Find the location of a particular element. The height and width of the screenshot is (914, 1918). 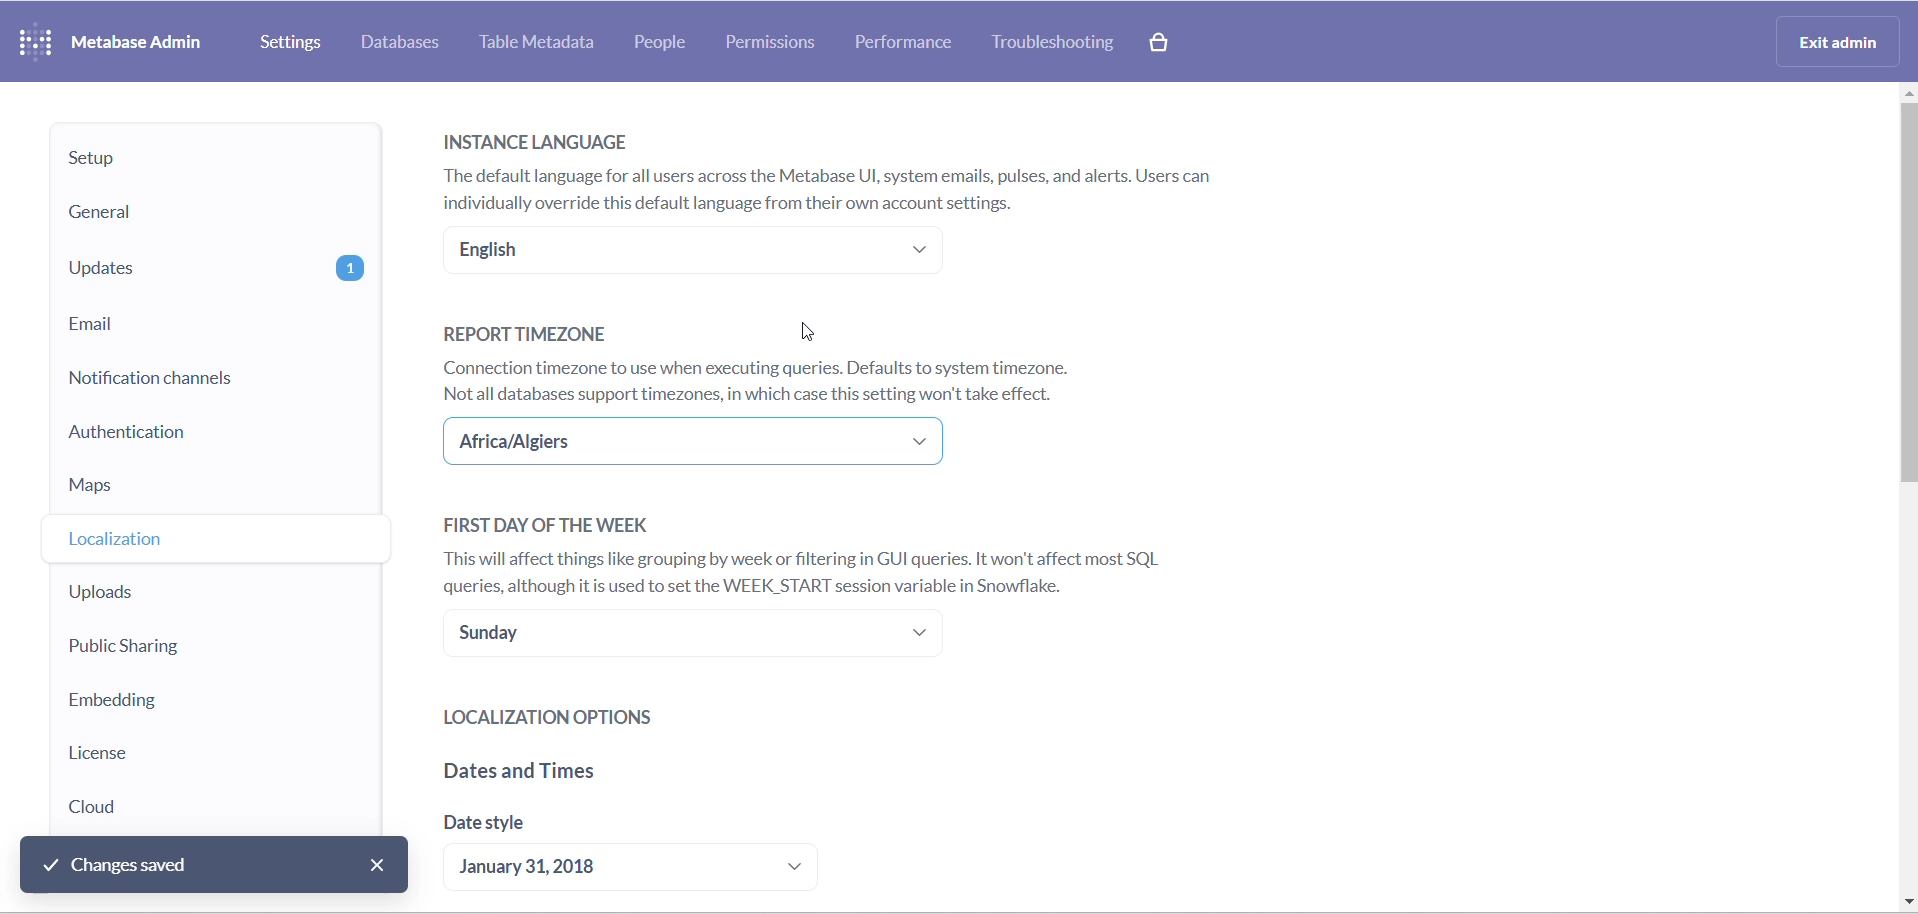

dates and times is located at coordinates (628, 776).